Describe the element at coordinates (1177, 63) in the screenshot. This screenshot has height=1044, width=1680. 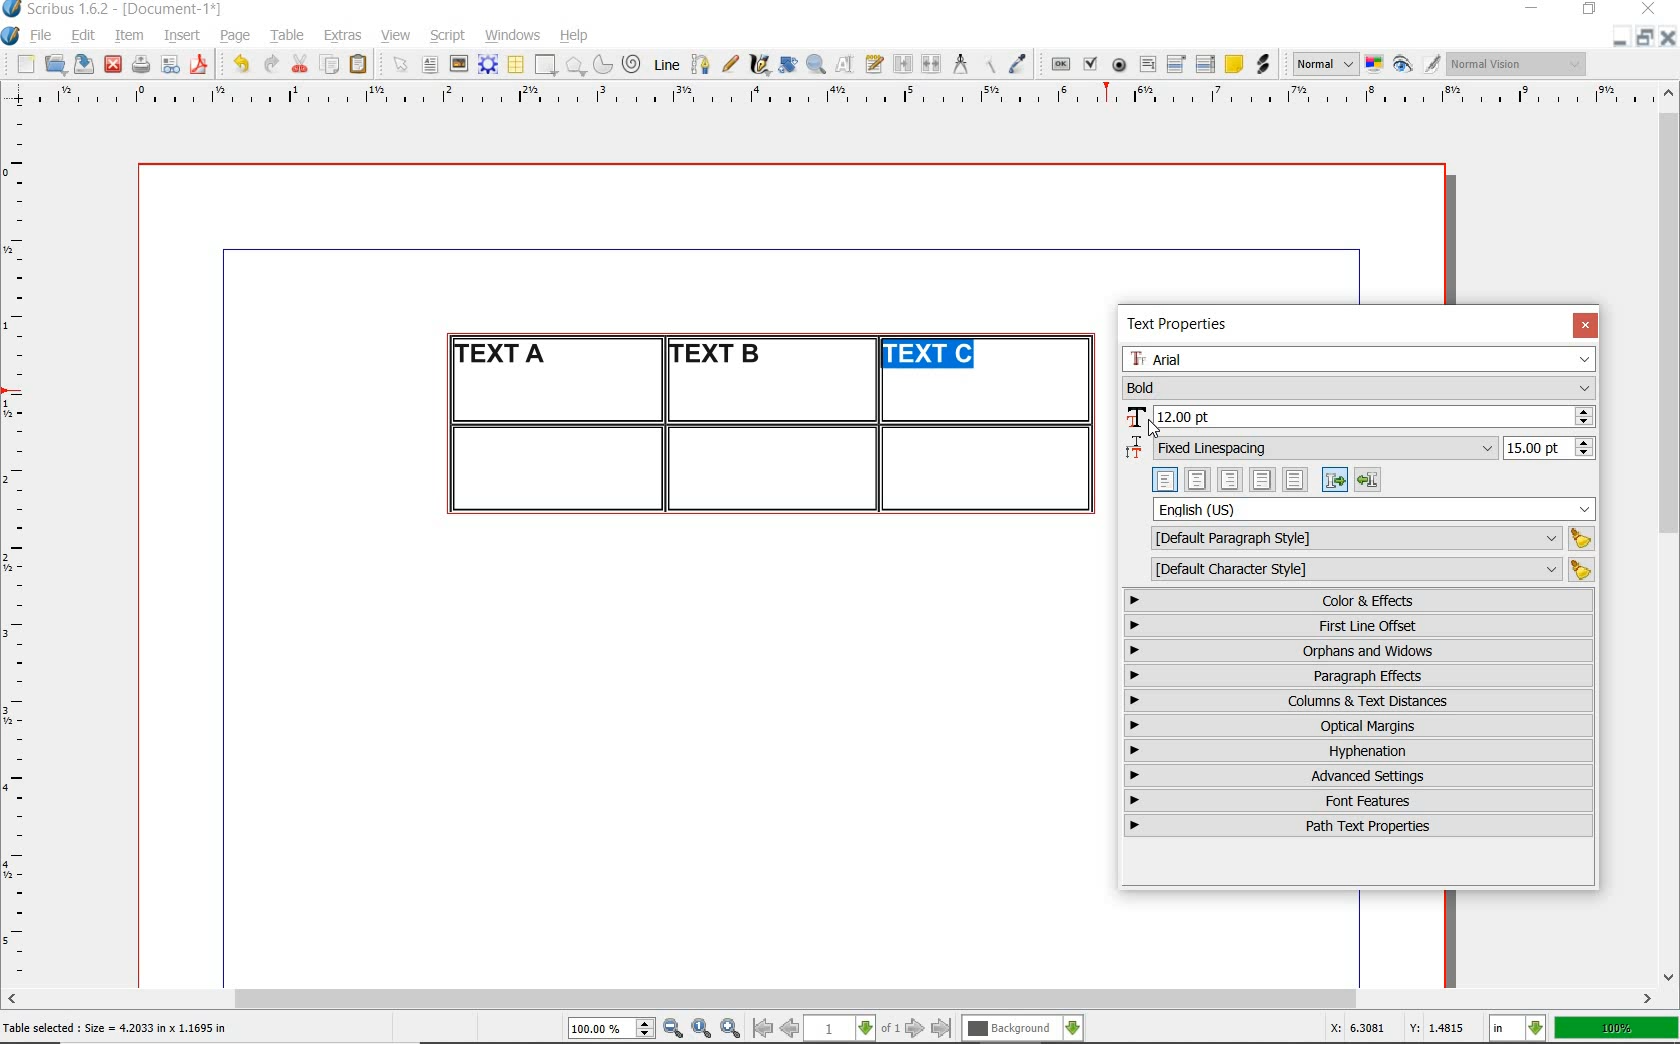
I see `pdf combo box` at that location.